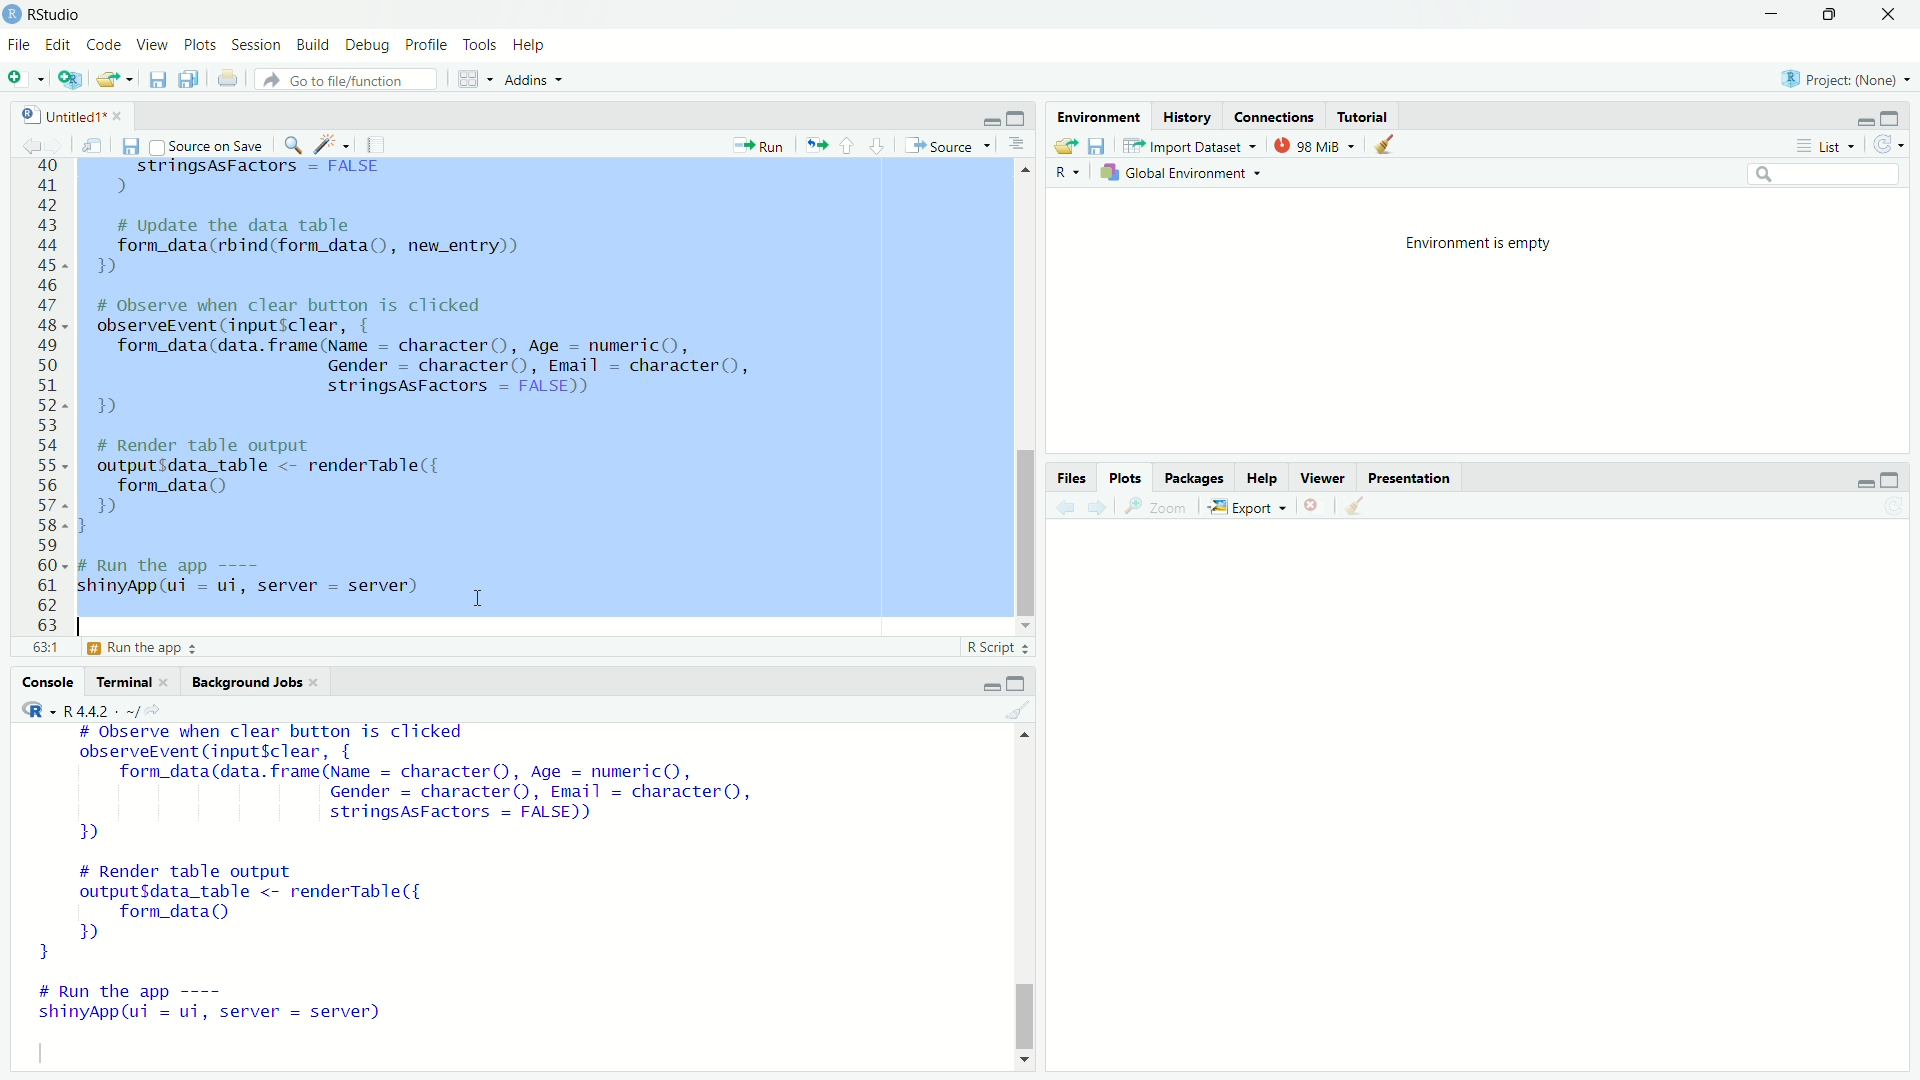  What do you see at coordinates (1359, 116) in the screenshot?
I see `tutorial` at bounding box center [1359, 116].